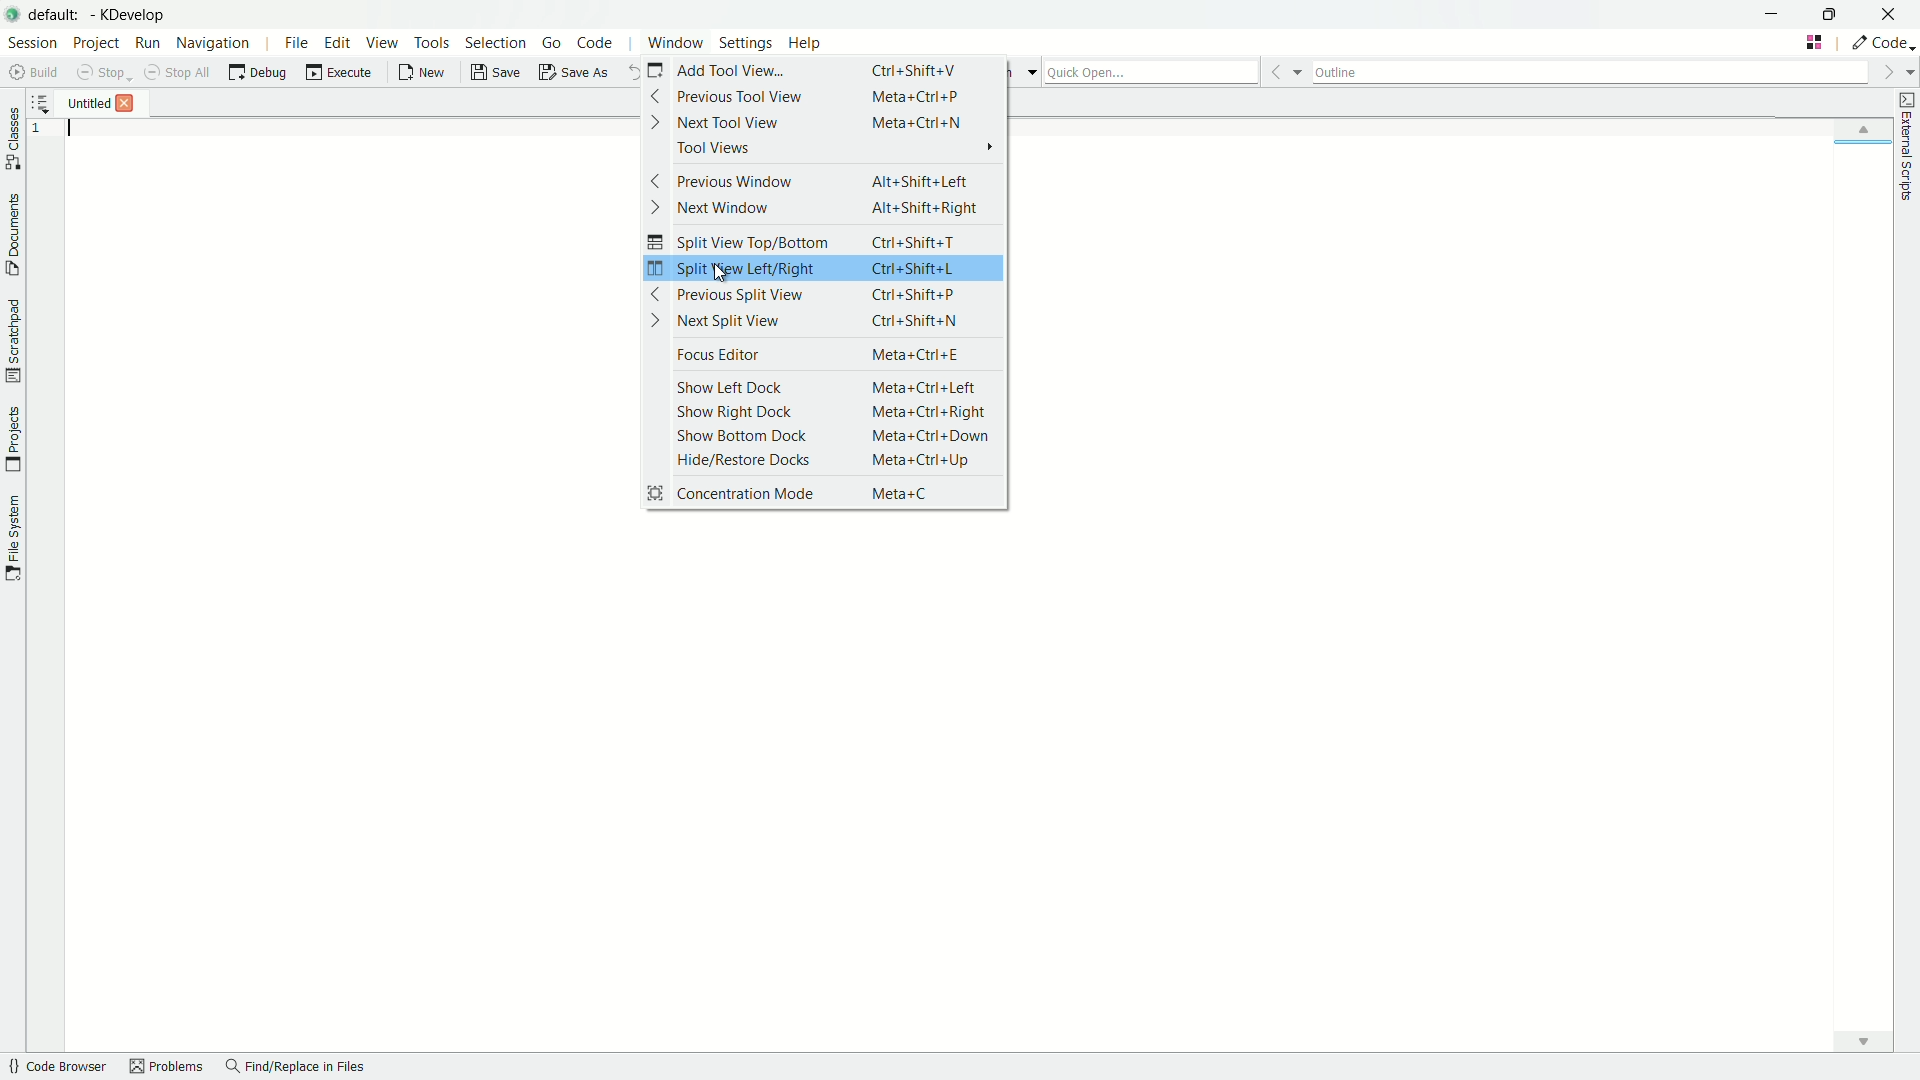 Image resolution: width=1920 pixels, height=1080 pixels. Describe the element at coordinates (914, 294) in the screenshot. I see `ctrl+Shift+P` at that location.